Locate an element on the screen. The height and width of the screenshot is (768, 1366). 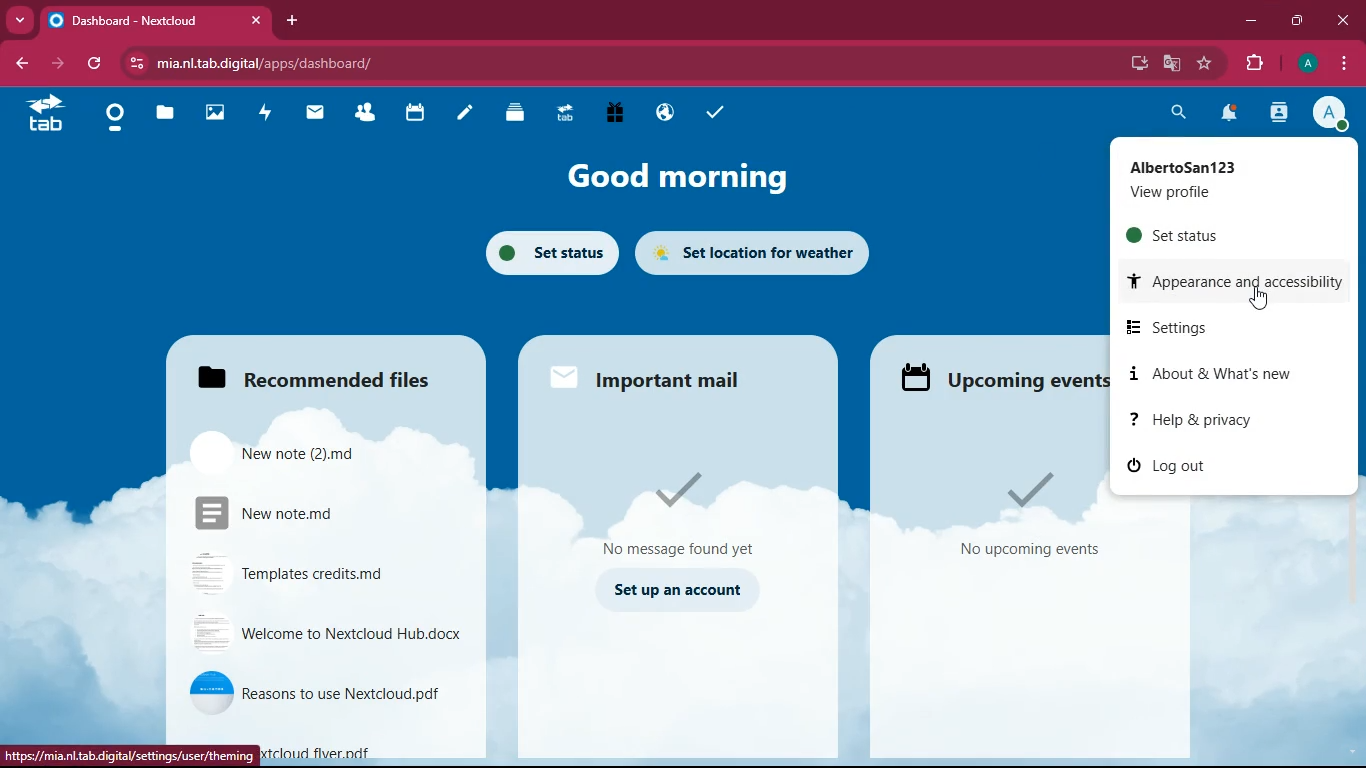
file is located at coordinates (327, 632).